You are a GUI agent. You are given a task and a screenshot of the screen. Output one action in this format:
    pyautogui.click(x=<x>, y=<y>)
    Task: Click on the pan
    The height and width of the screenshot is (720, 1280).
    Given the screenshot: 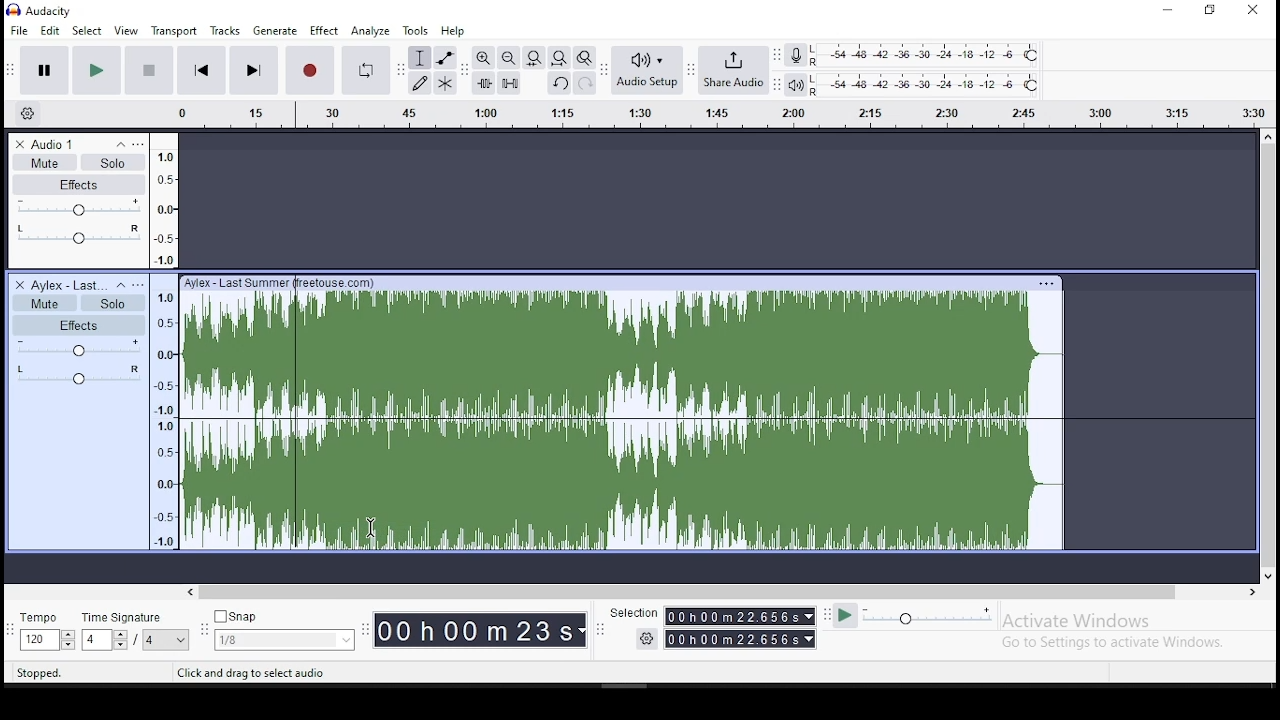 What is the action you would take?
    pyautogui.click(x=79, y=374)
    